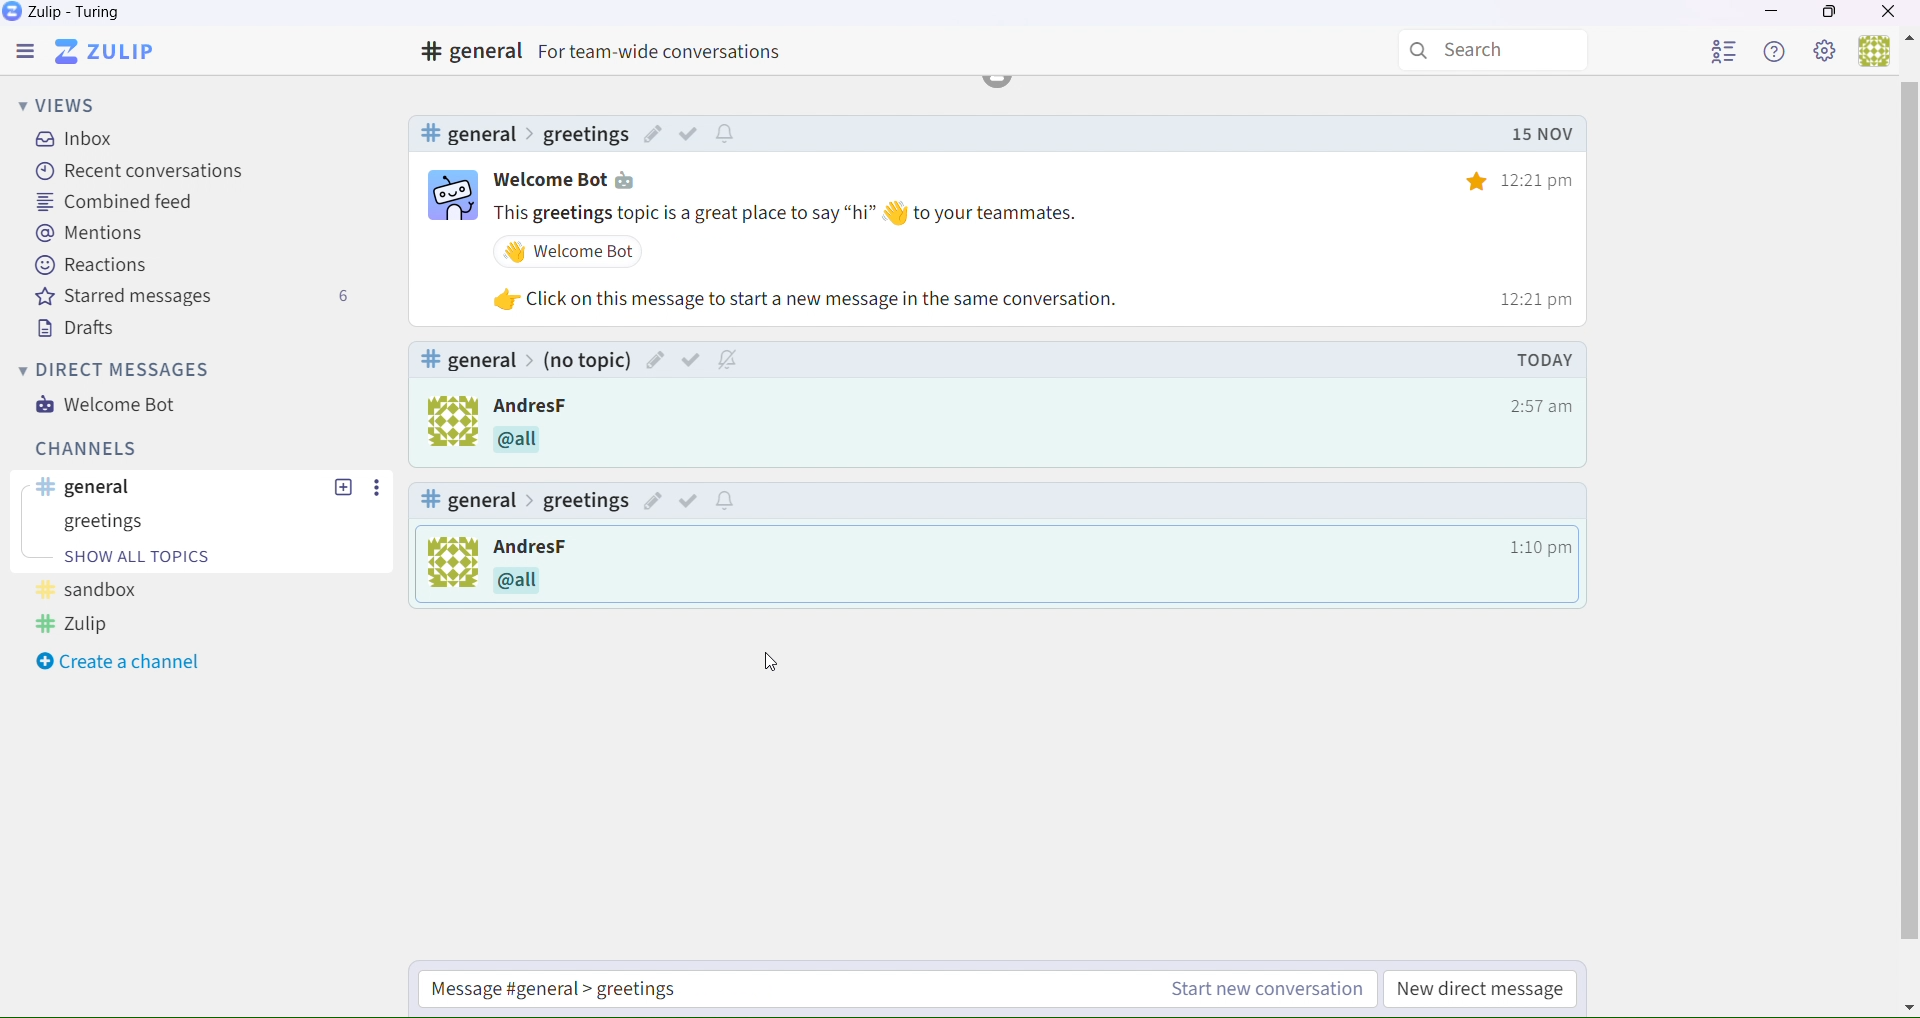 The height and width of the screenshot is (1018, 1920). Describe the element at coordinates (1777, 53) in the screenshot. I see `Help` at that location.